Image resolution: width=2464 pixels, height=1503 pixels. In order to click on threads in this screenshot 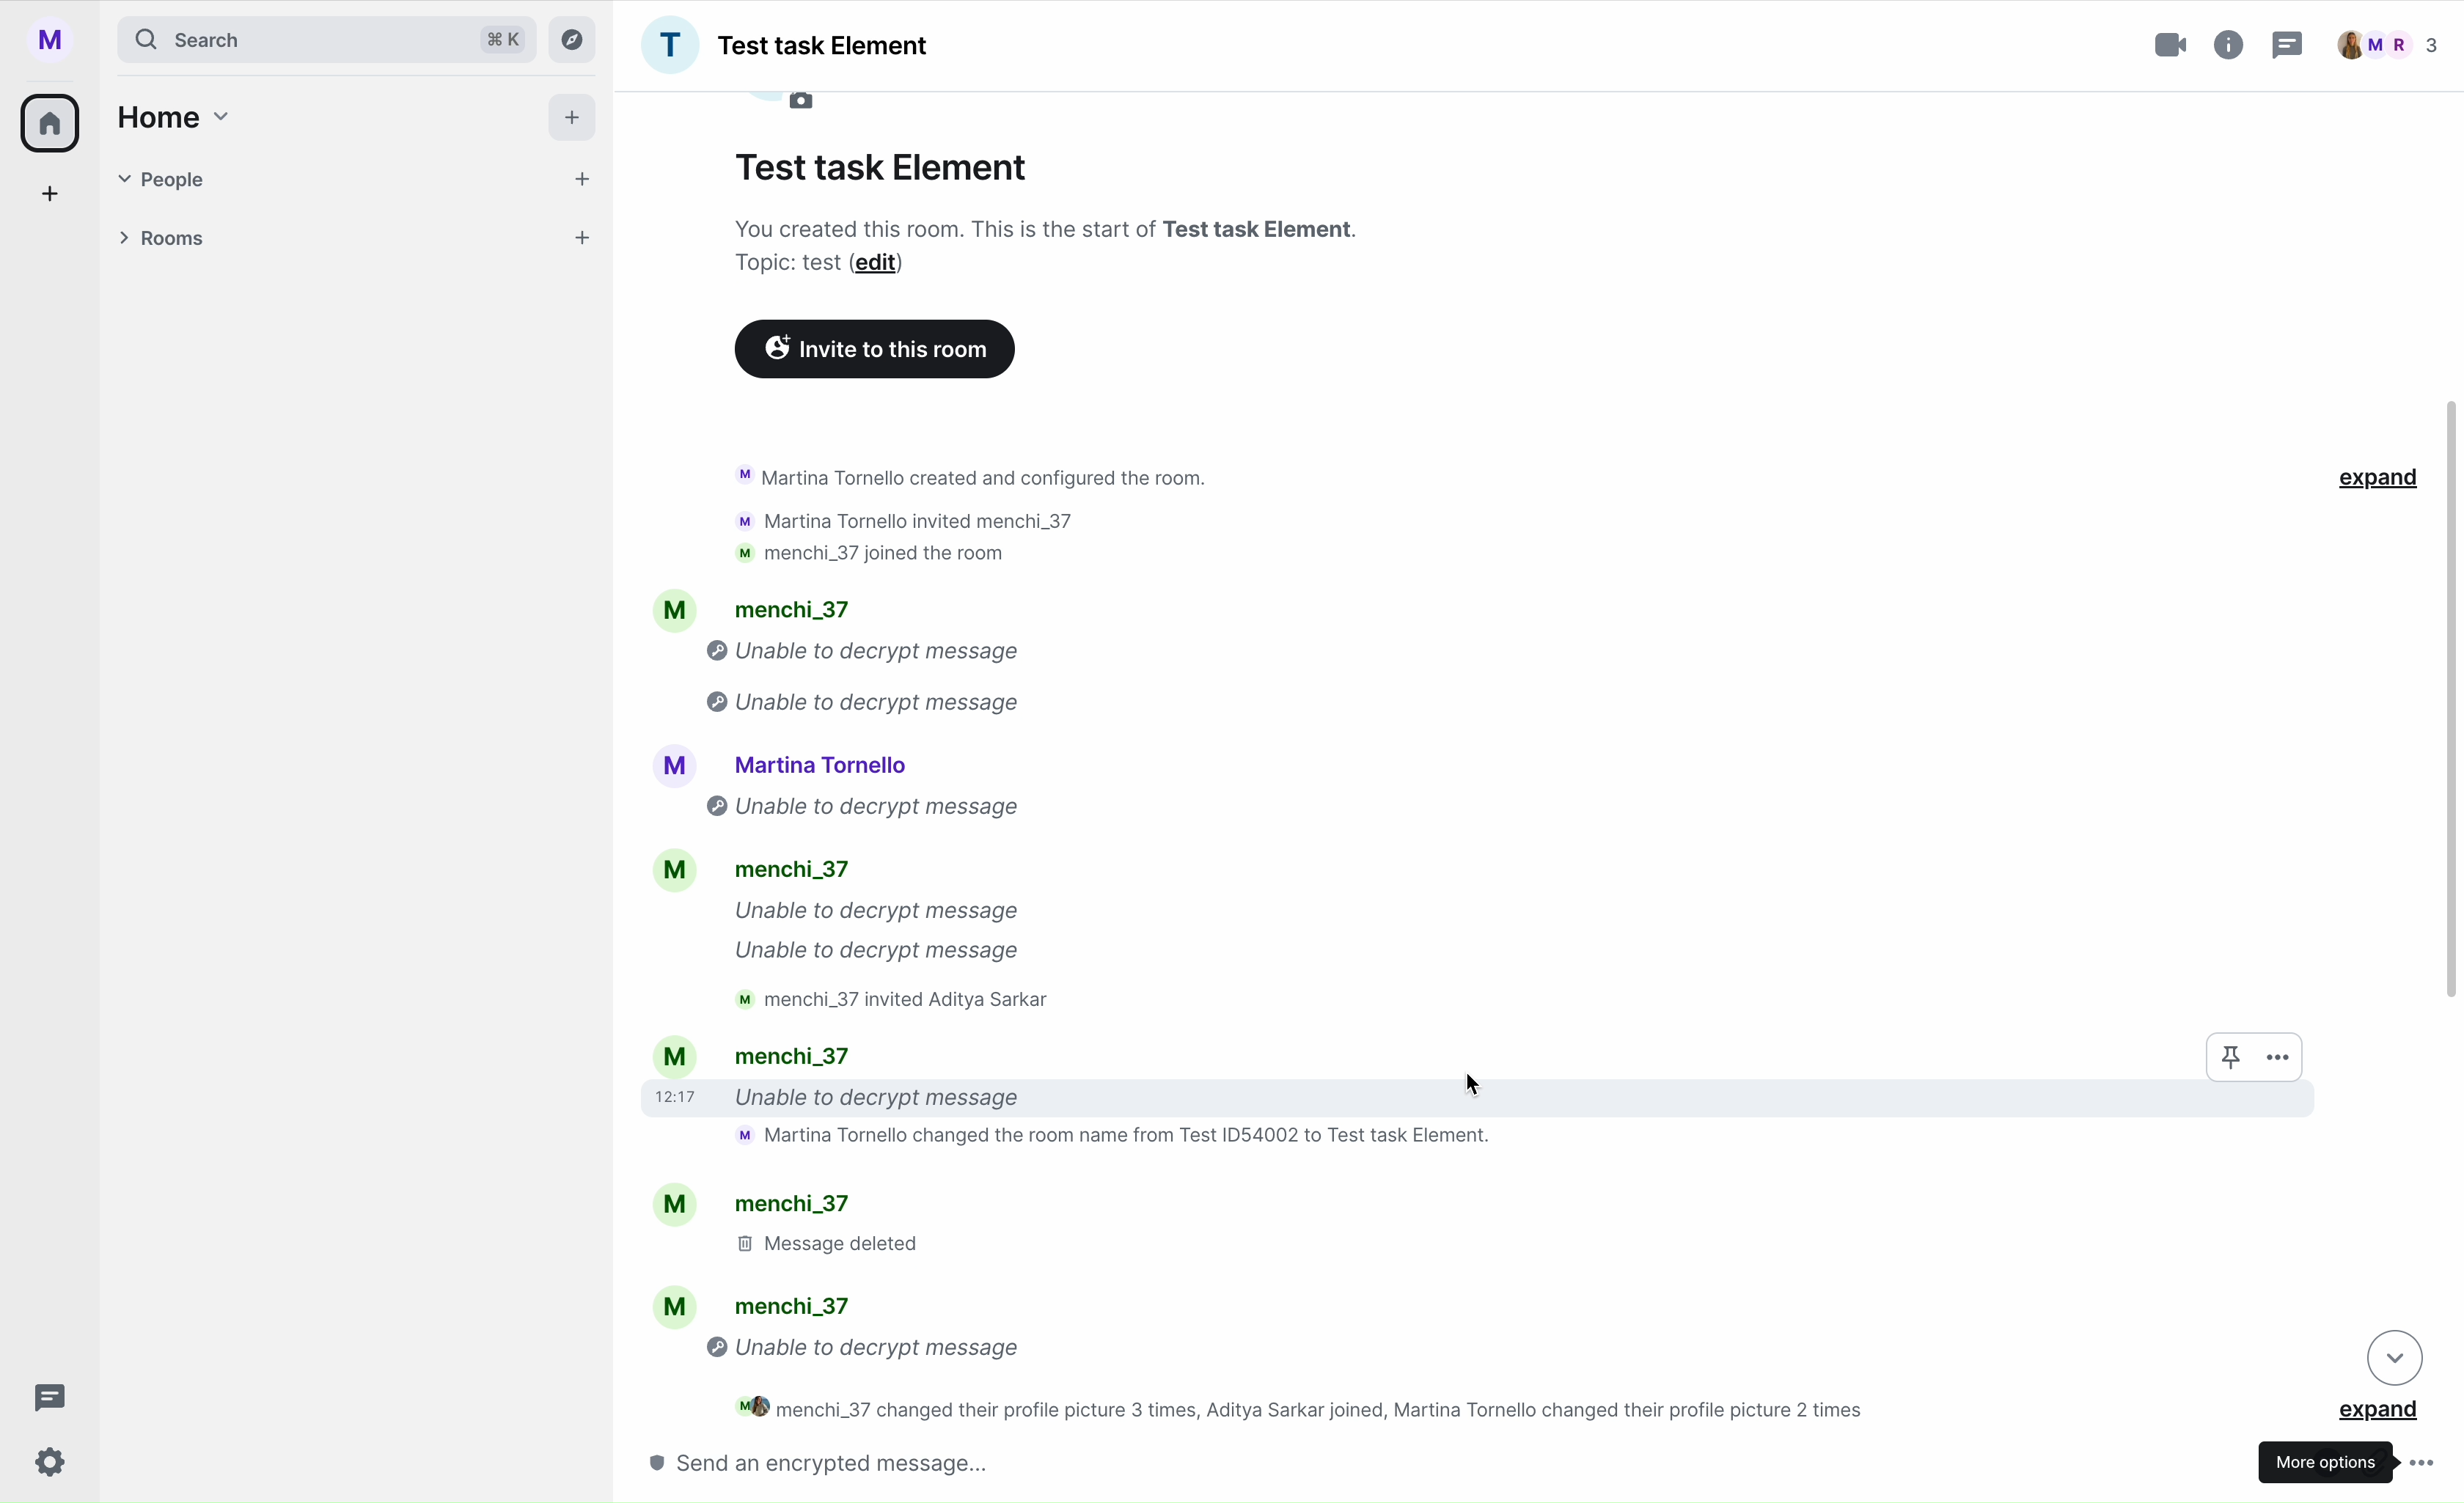, I will do `click(2285, 48)`.